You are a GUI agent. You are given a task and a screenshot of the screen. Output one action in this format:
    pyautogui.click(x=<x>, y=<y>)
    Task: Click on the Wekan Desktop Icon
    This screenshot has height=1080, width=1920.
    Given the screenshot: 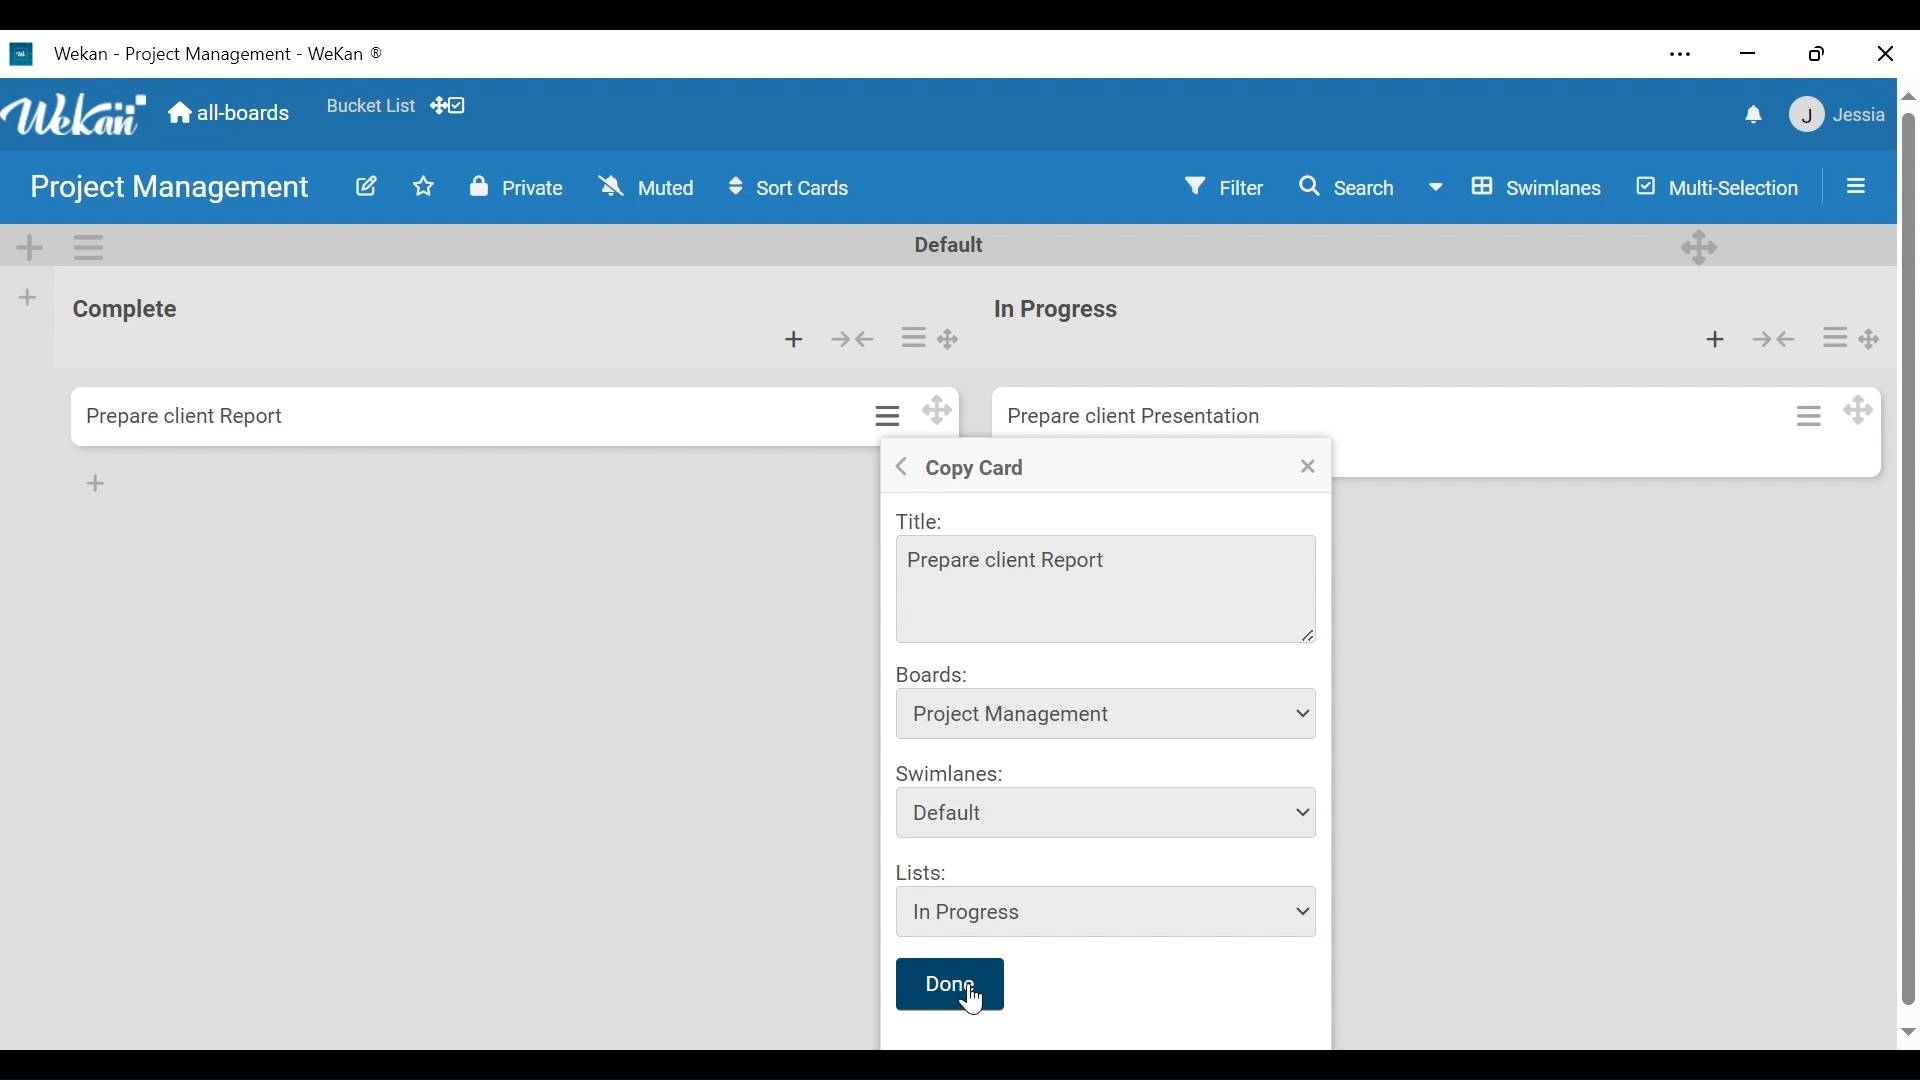 What is the action you would take?
    pyautogui.click(x=214, y=52)
    